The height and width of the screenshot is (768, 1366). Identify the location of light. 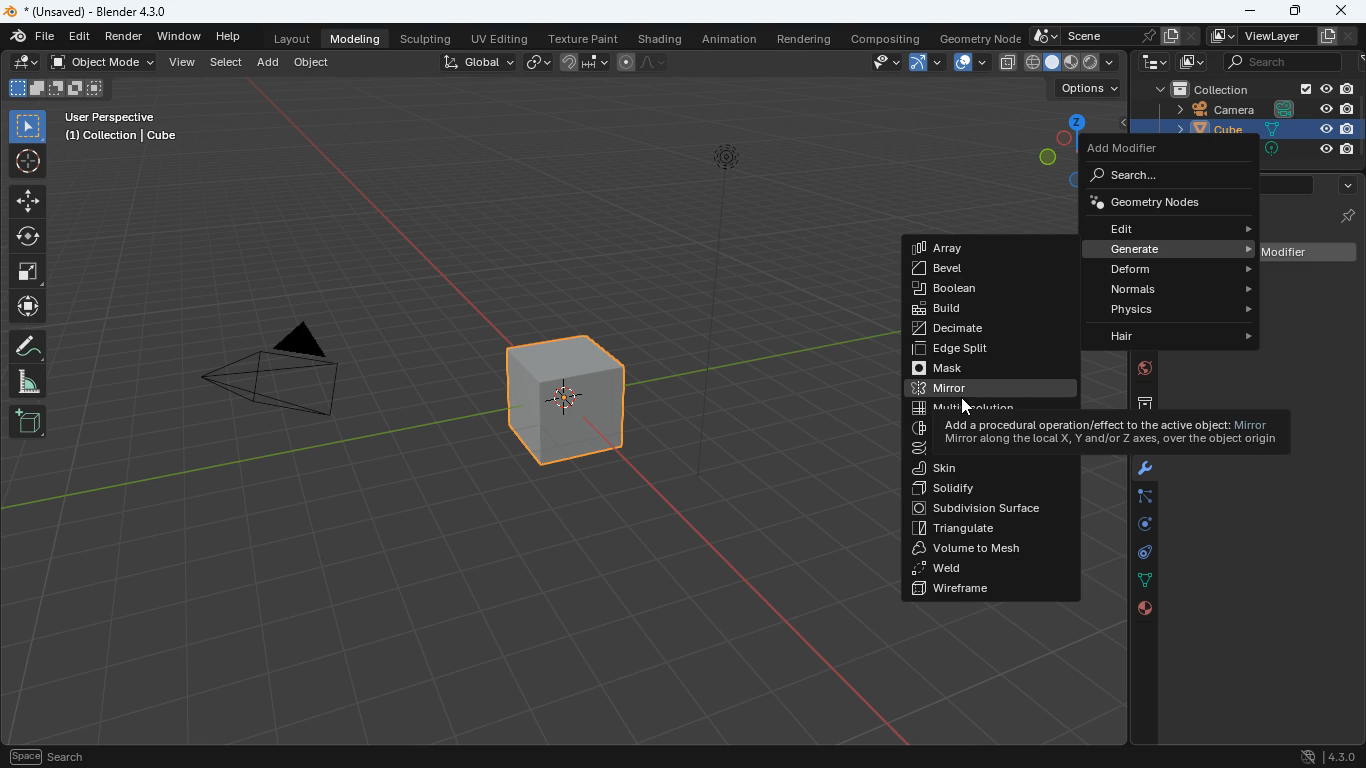
(714, 305).